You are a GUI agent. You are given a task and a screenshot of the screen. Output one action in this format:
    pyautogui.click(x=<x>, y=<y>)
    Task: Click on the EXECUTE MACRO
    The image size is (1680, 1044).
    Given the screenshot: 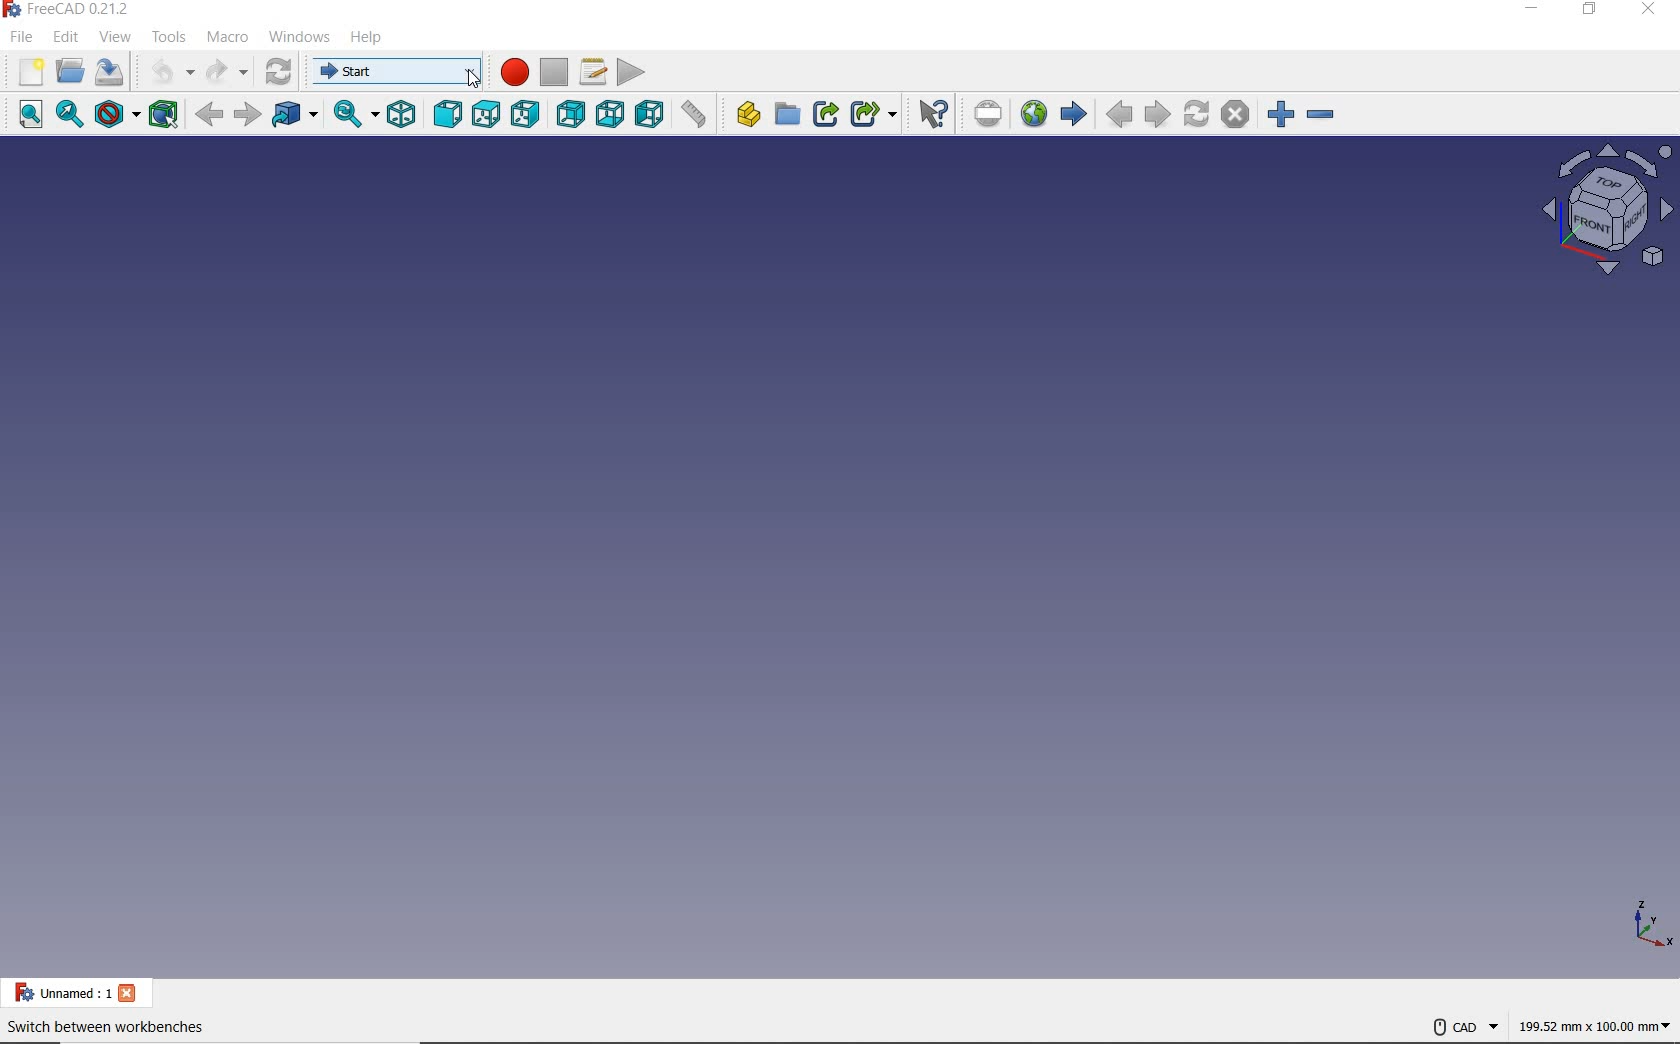 What is the action you would take?
    pyautogui.click(x=633, y=70)
    